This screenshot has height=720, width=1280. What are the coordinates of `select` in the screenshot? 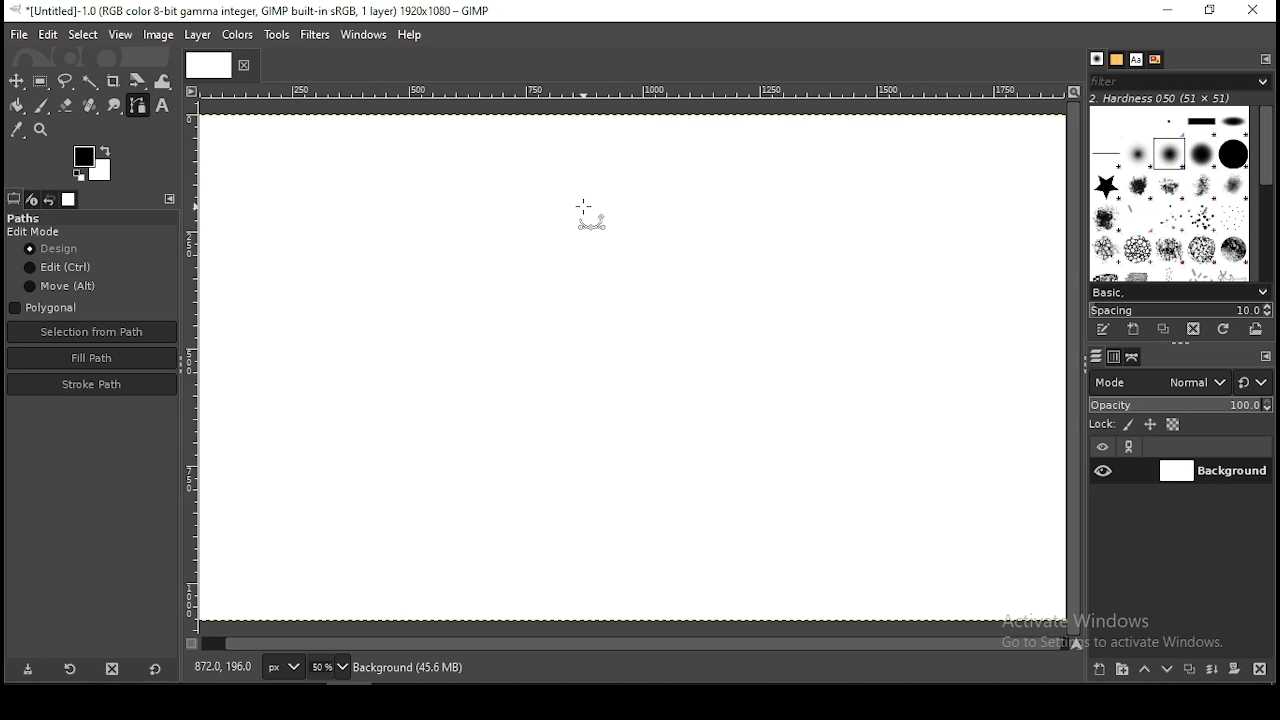 It's located at (82, 35).